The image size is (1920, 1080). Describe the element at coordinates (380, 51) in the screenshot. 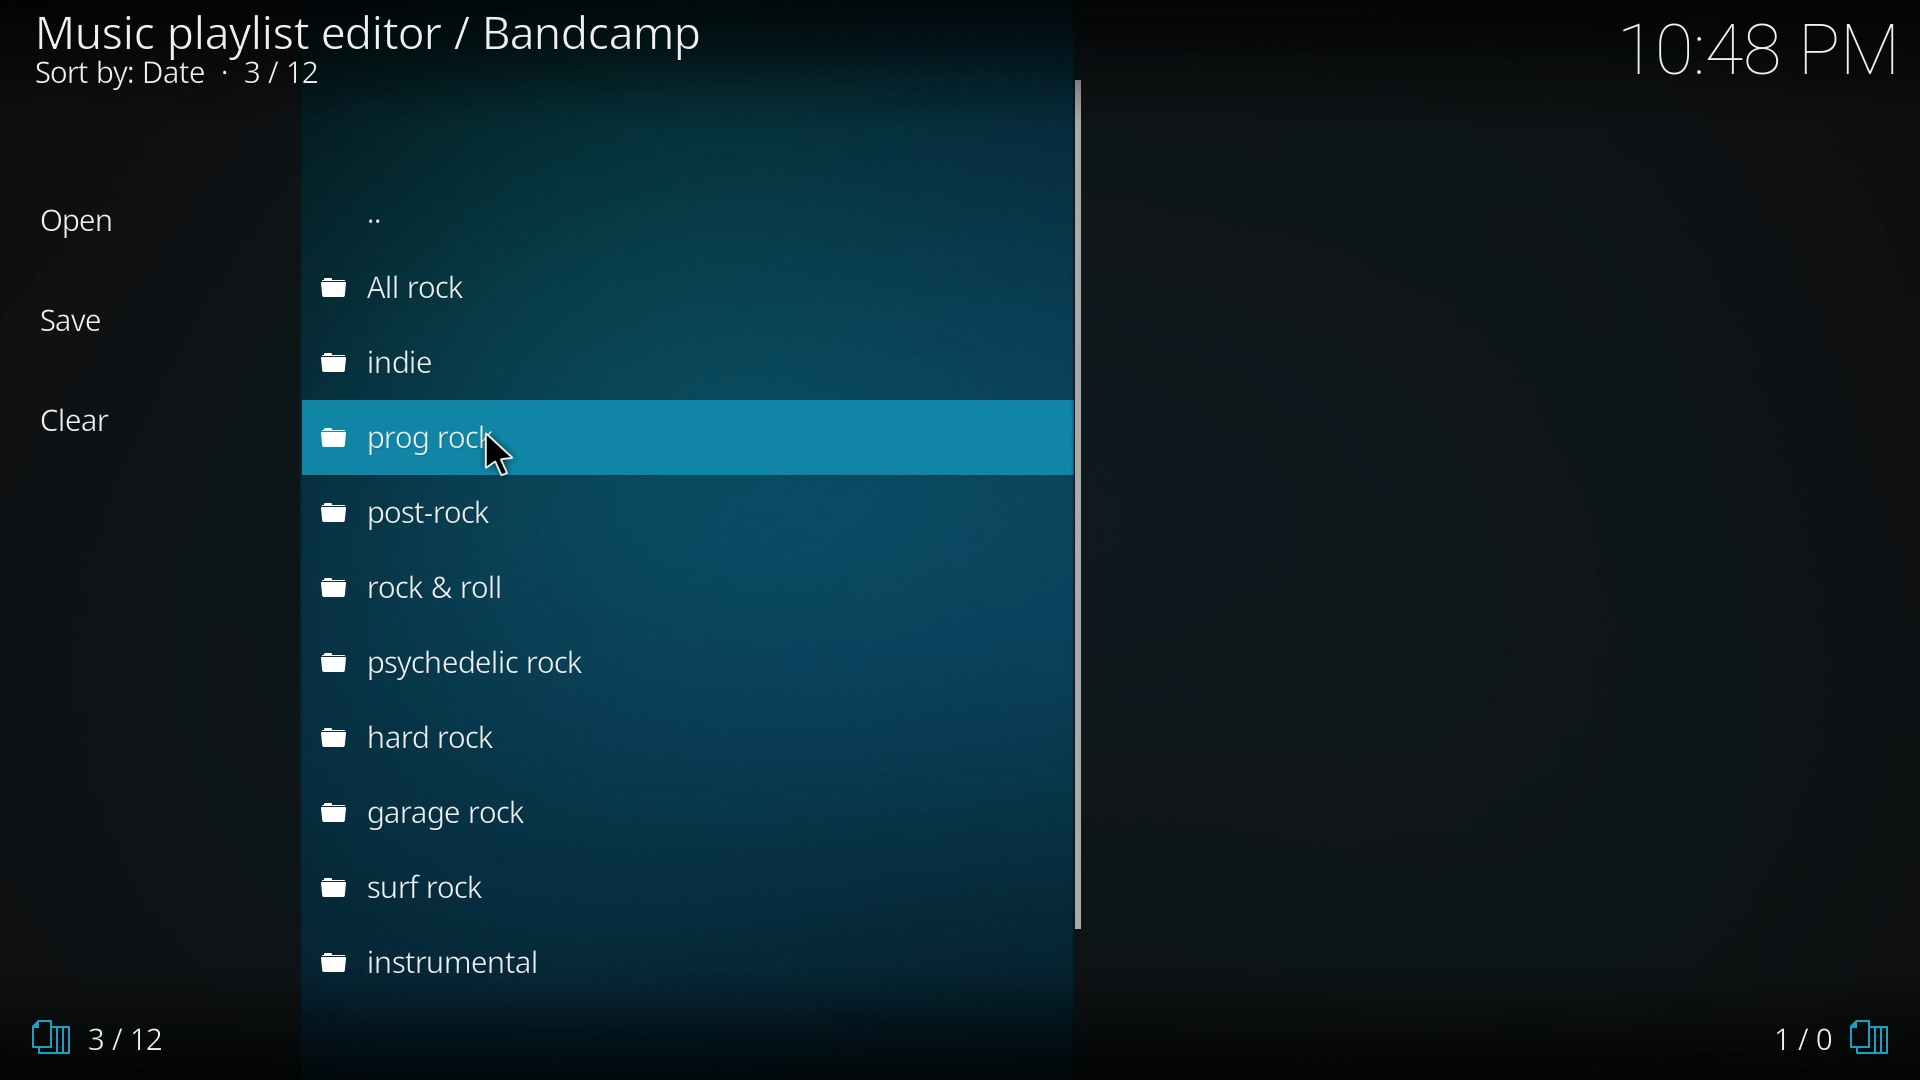

I see `music player editor/bandicamp` at that location.